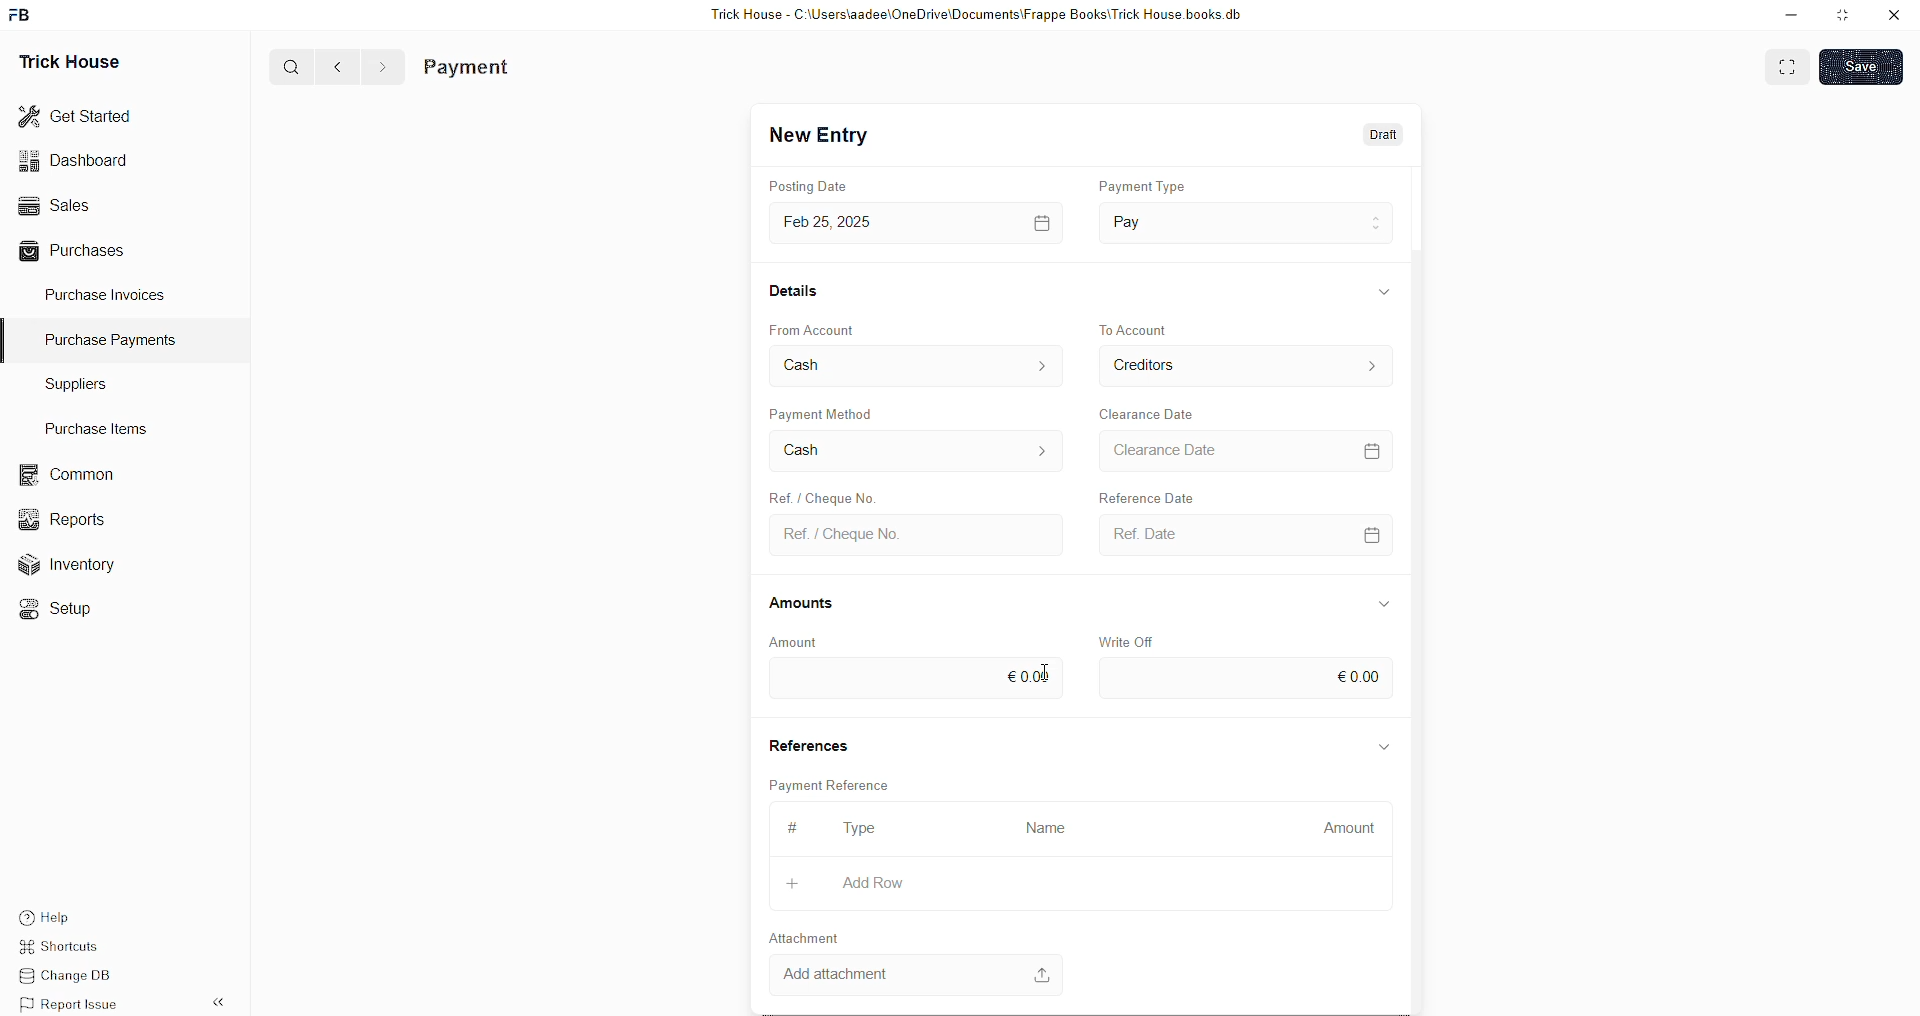  I want to click on > Clearance Date, so click(1176, 449).